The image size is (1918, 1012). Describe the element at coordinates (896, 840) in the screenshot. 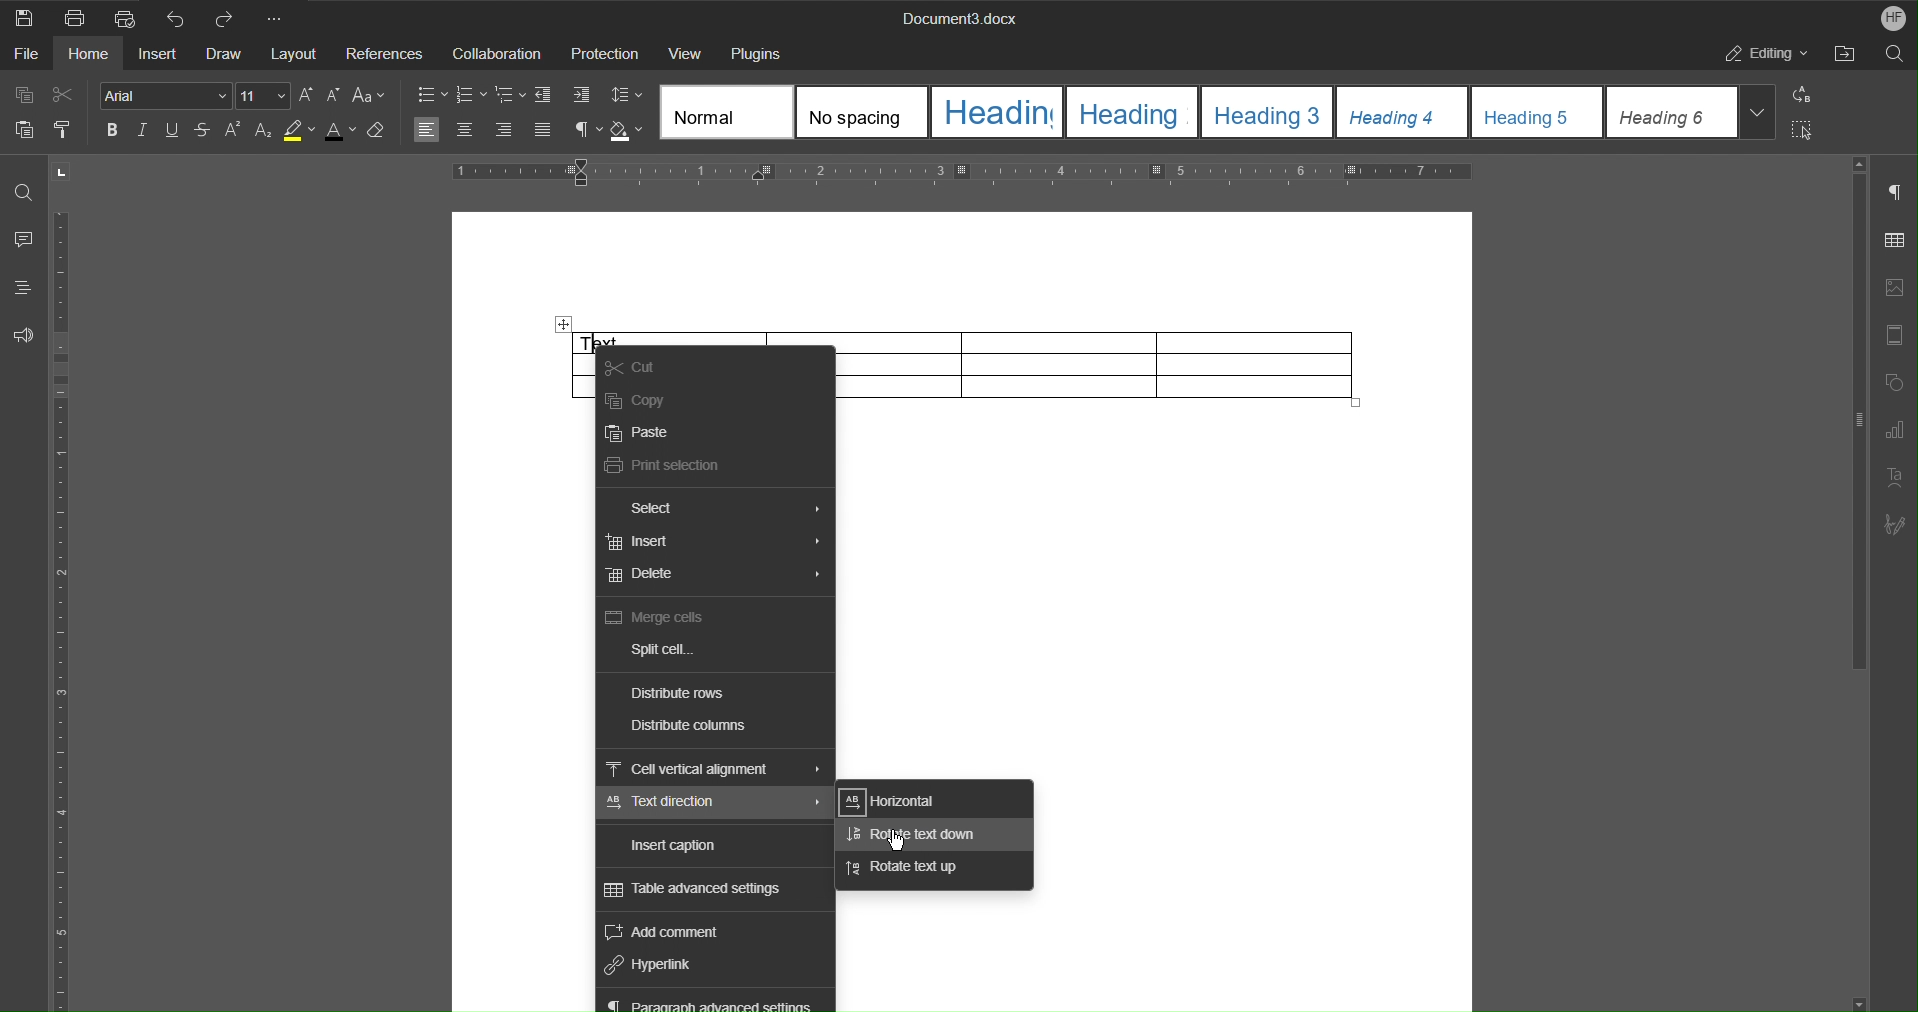

I see `Cursor` at that location.